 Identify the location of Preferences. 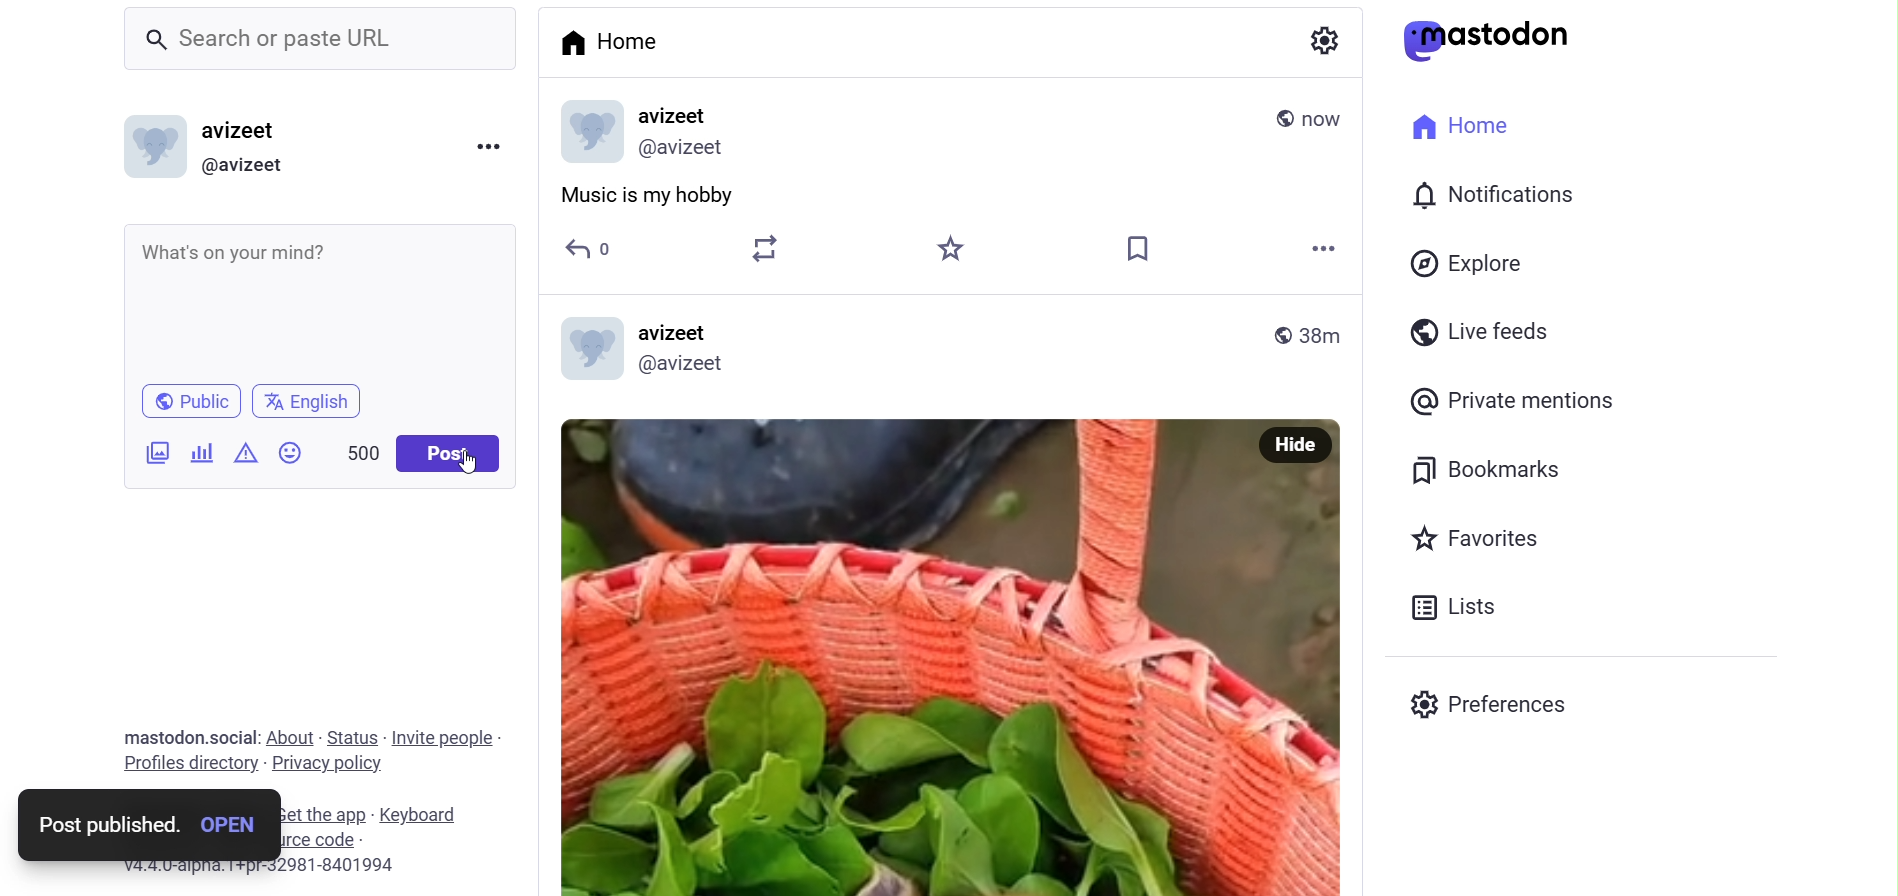
(1491, 706).